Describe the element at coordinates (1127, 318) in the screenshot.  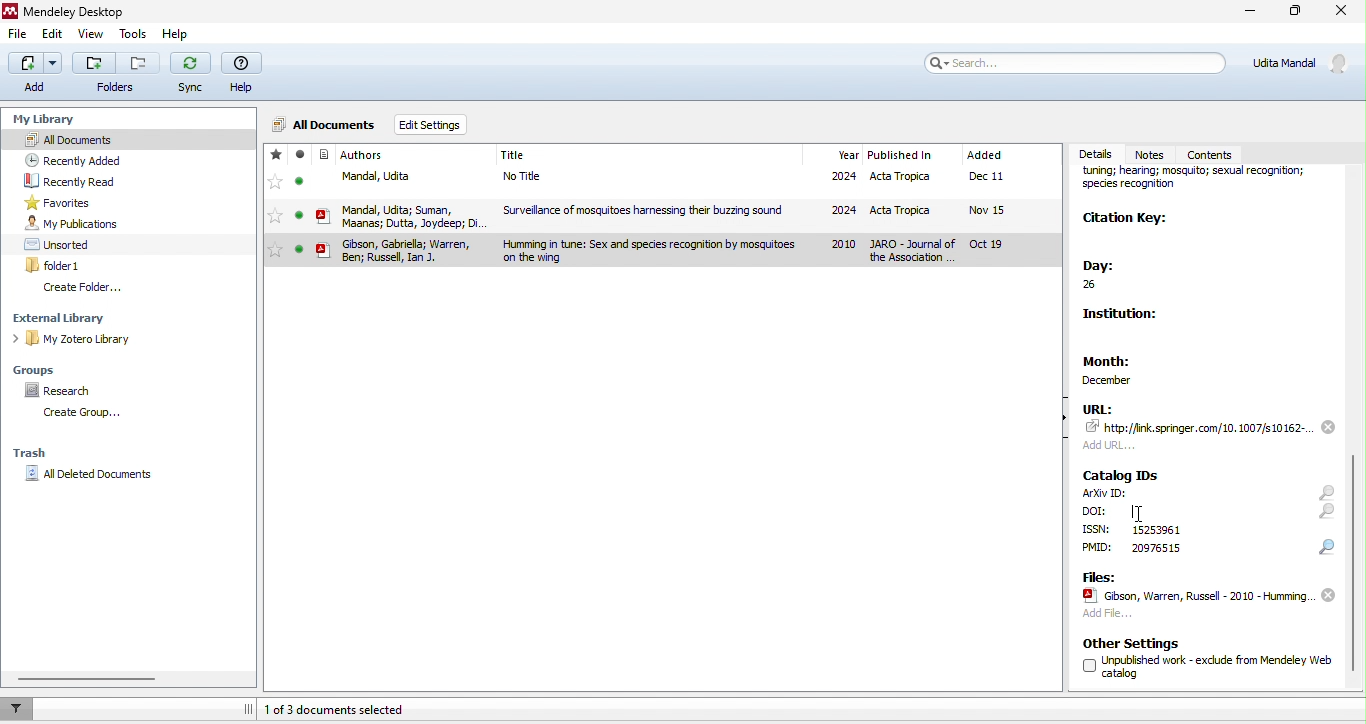
I see `institution` at that location.